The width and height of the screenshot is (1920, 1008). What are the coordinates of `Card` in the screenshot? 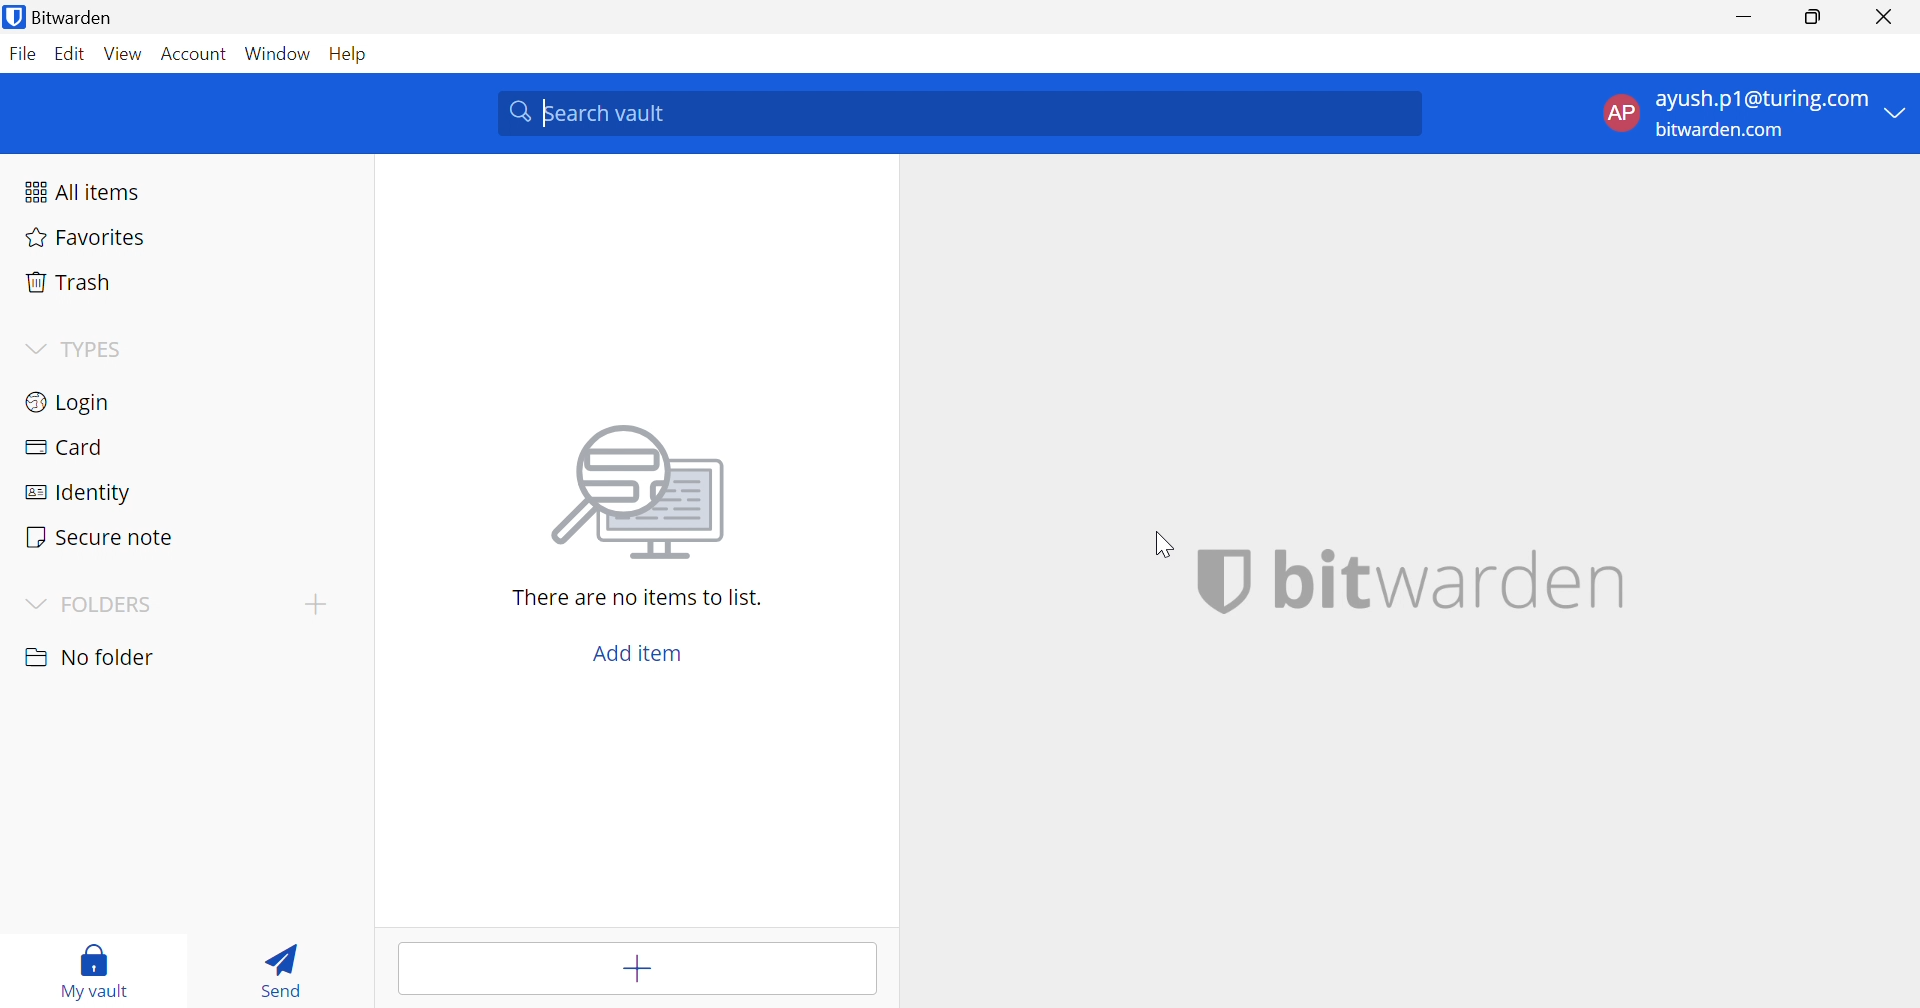 It's located at (64, 444).